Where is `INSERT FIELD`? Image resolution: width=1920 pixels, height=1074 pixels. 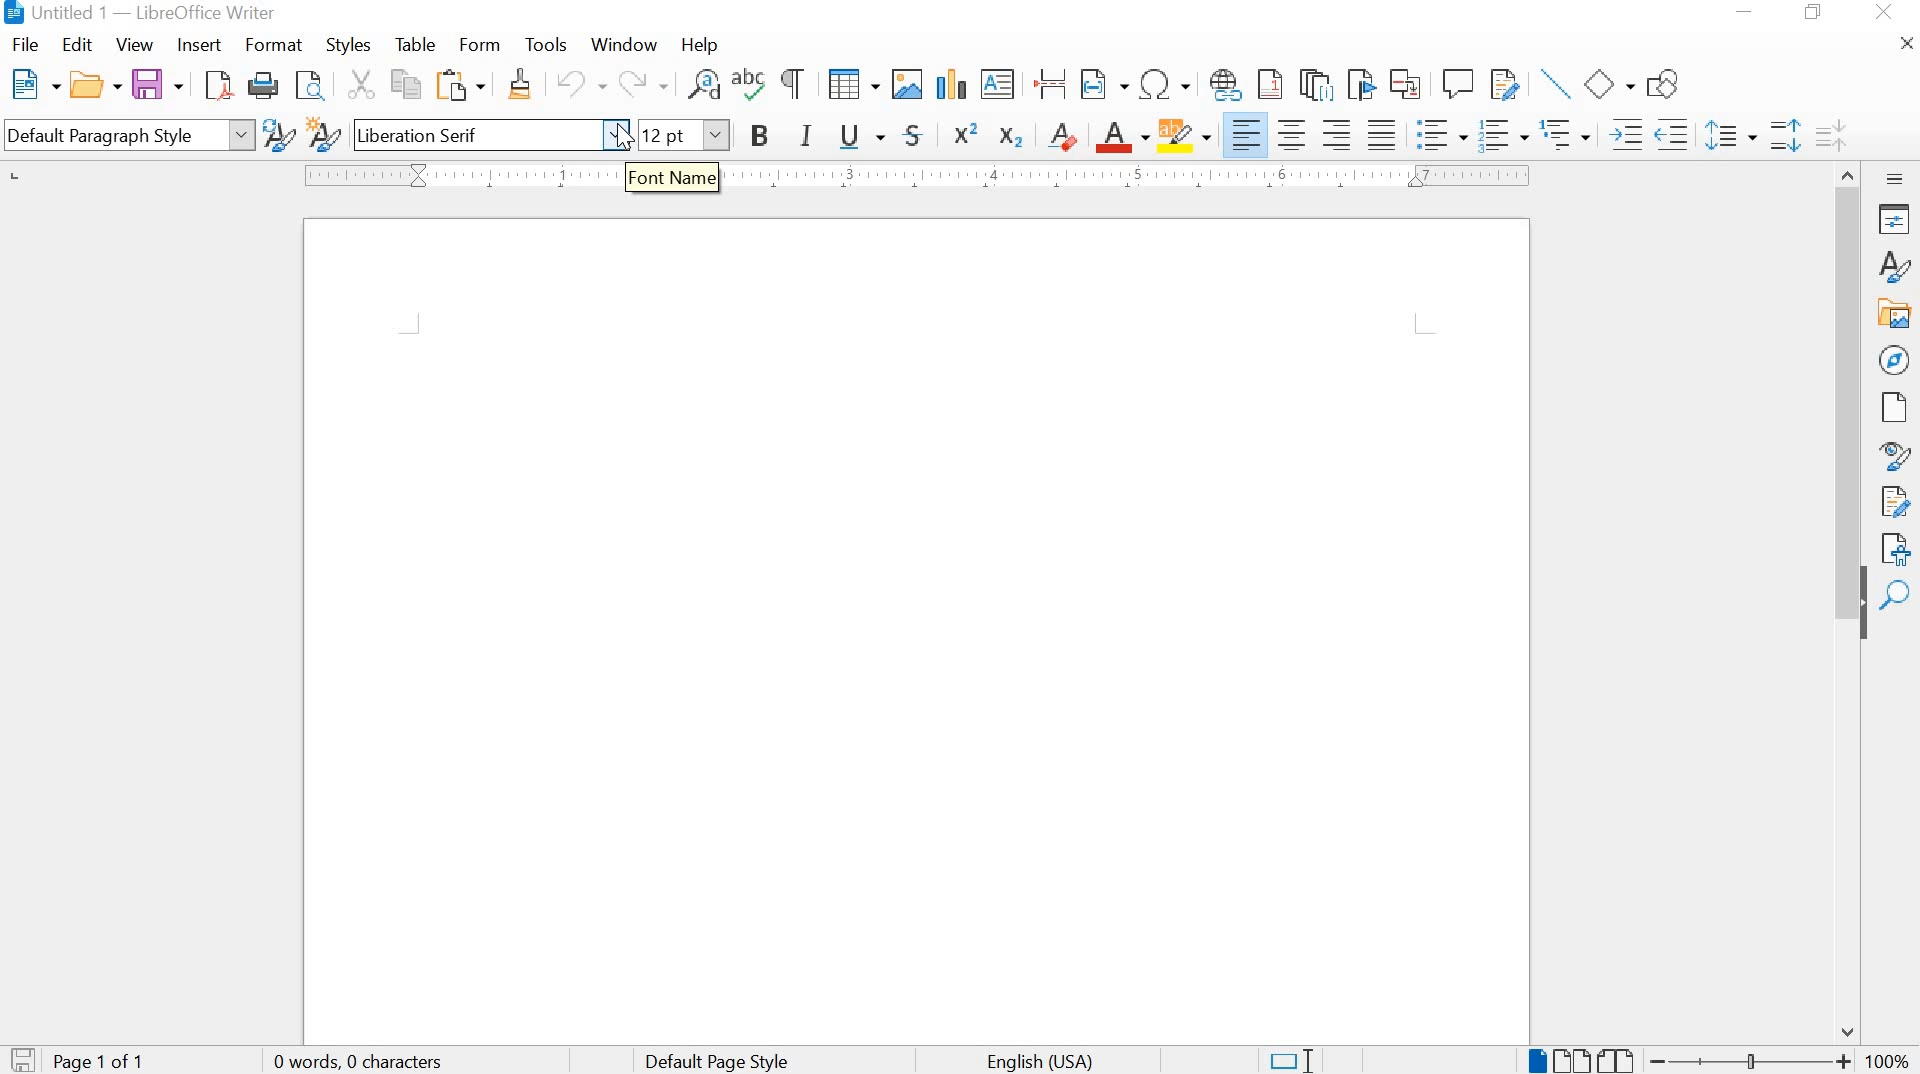 INSERT FIELD is located at coordinates (1102, 86).